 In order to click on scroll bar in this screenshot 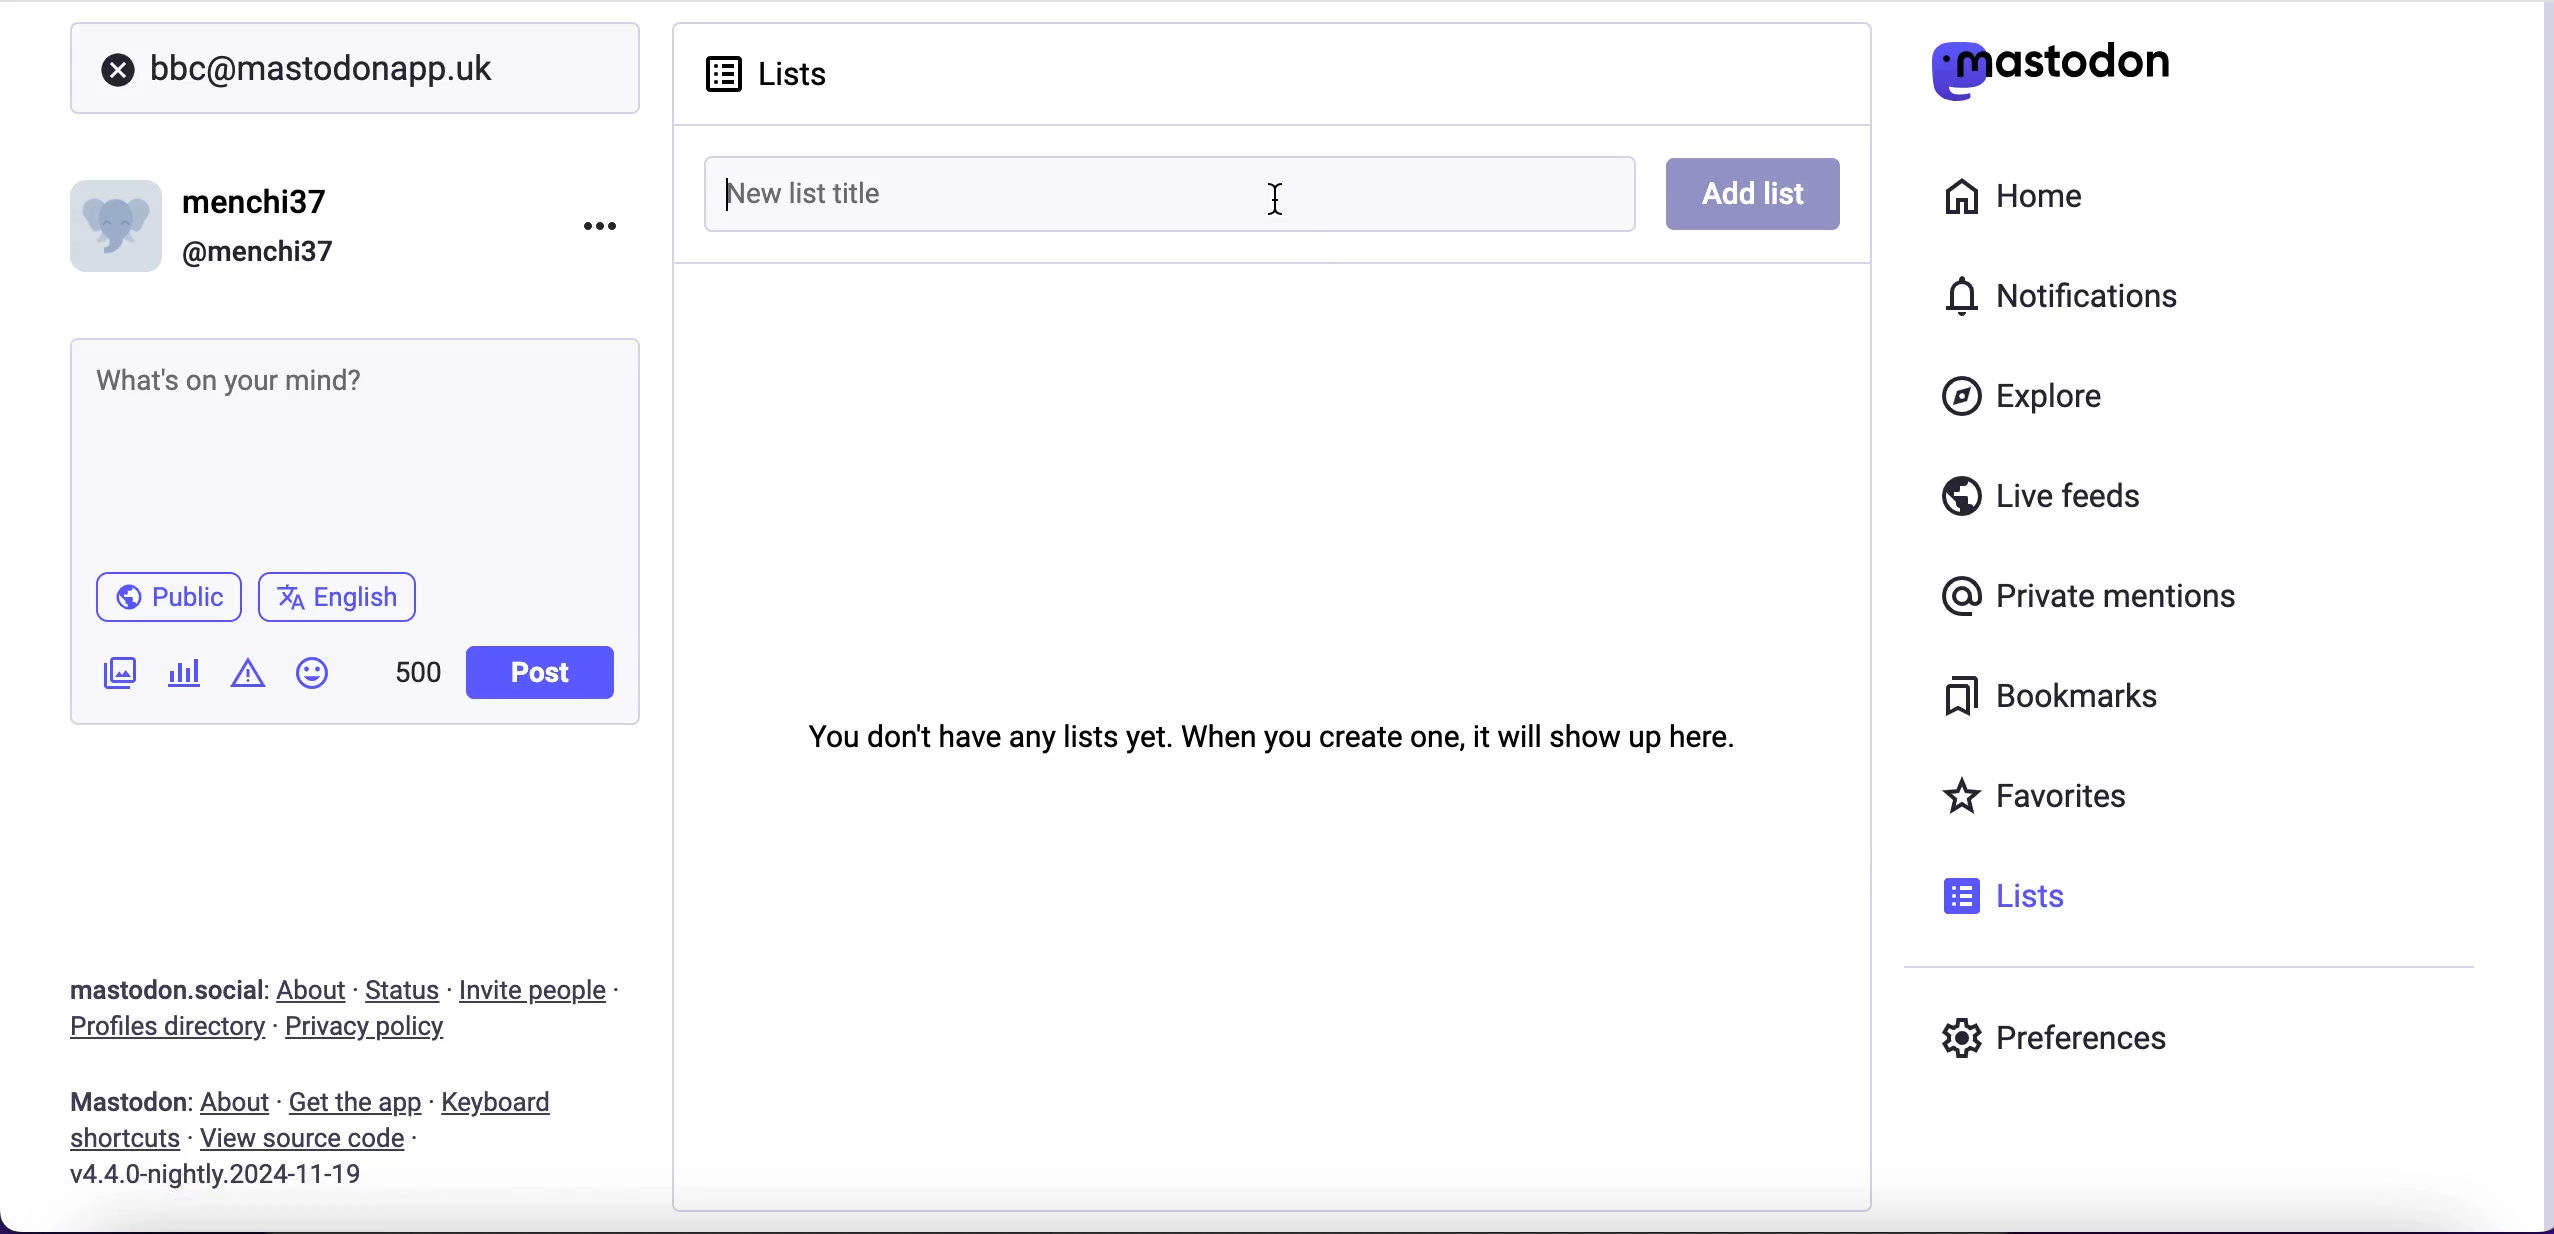, I will do `click(2542, 611)`.